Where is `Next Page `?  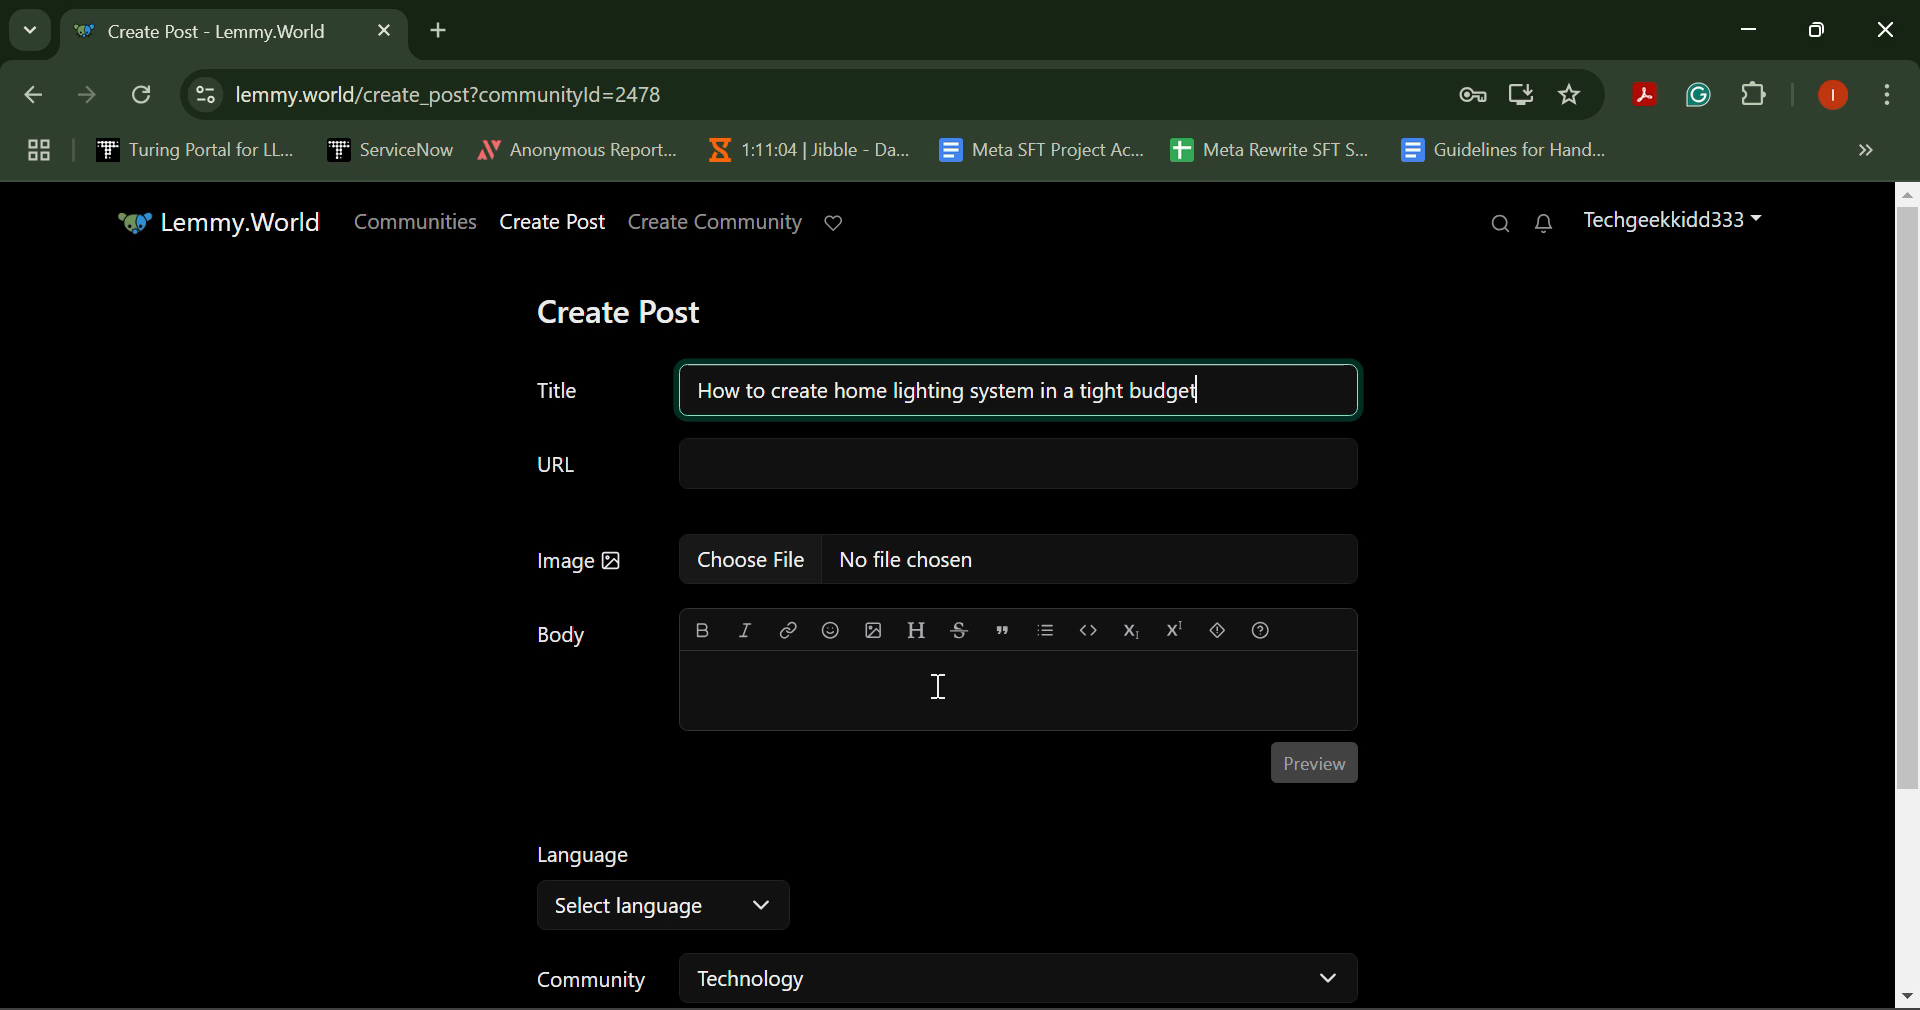
Next Page  is located at coordinates (84, 100).